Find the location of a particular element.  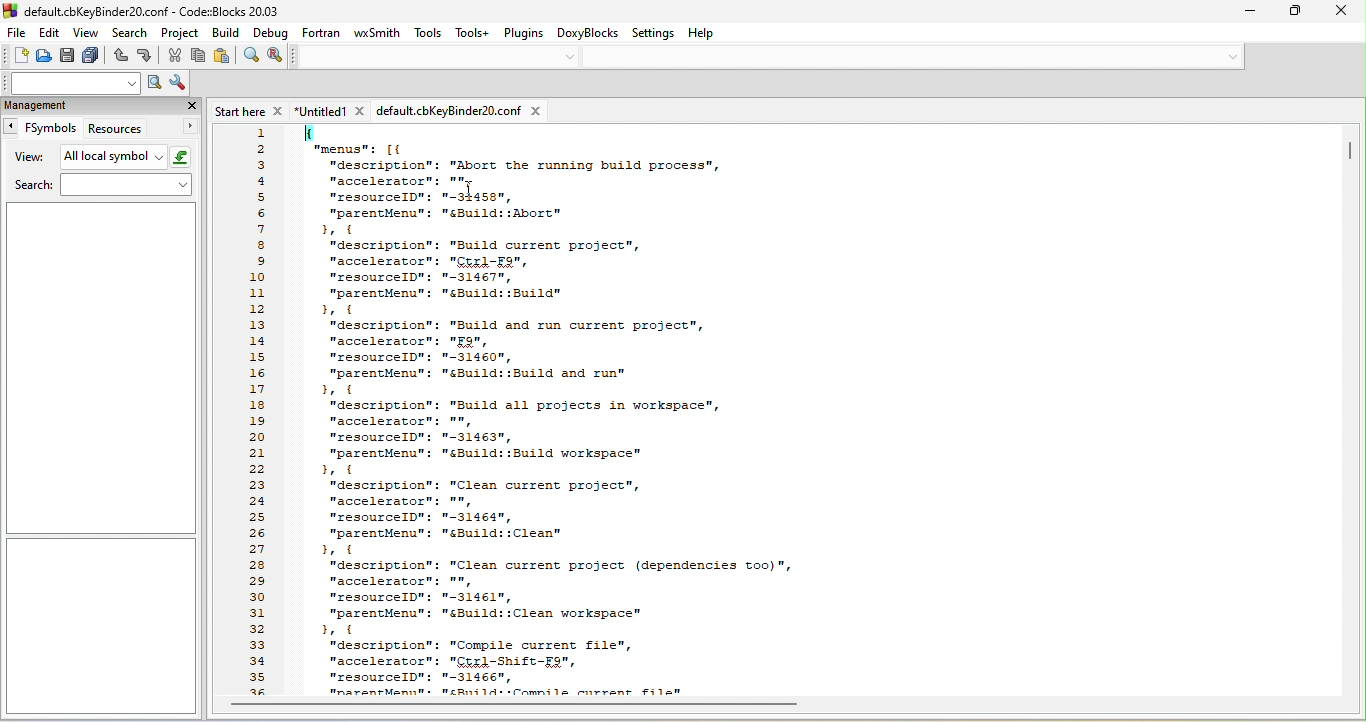

title is located at coordinates (143, 10).